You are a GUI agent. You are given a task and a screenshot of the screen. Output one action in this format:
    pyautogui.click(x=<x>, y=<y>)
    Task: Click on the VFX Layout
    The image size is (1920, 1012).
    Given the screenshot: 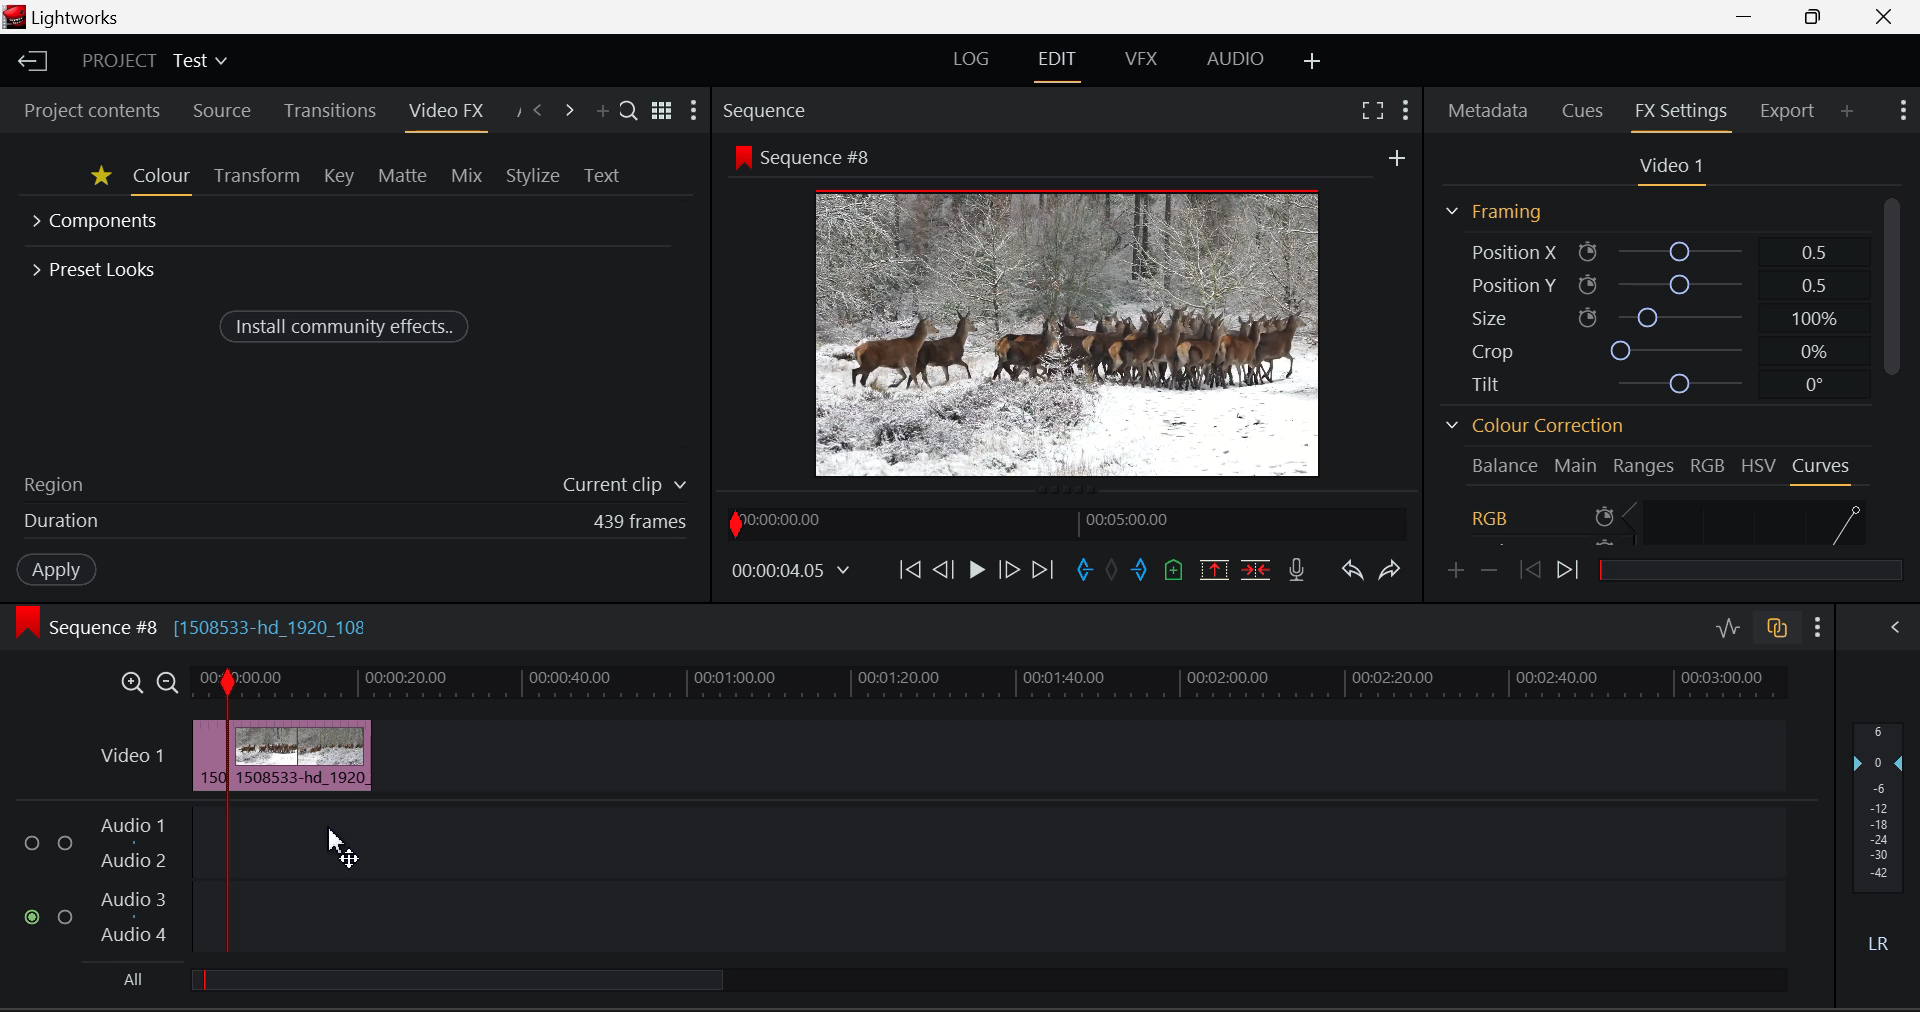 What is the action you would take?
    pyautogui.click(x=1139, y=61)
    